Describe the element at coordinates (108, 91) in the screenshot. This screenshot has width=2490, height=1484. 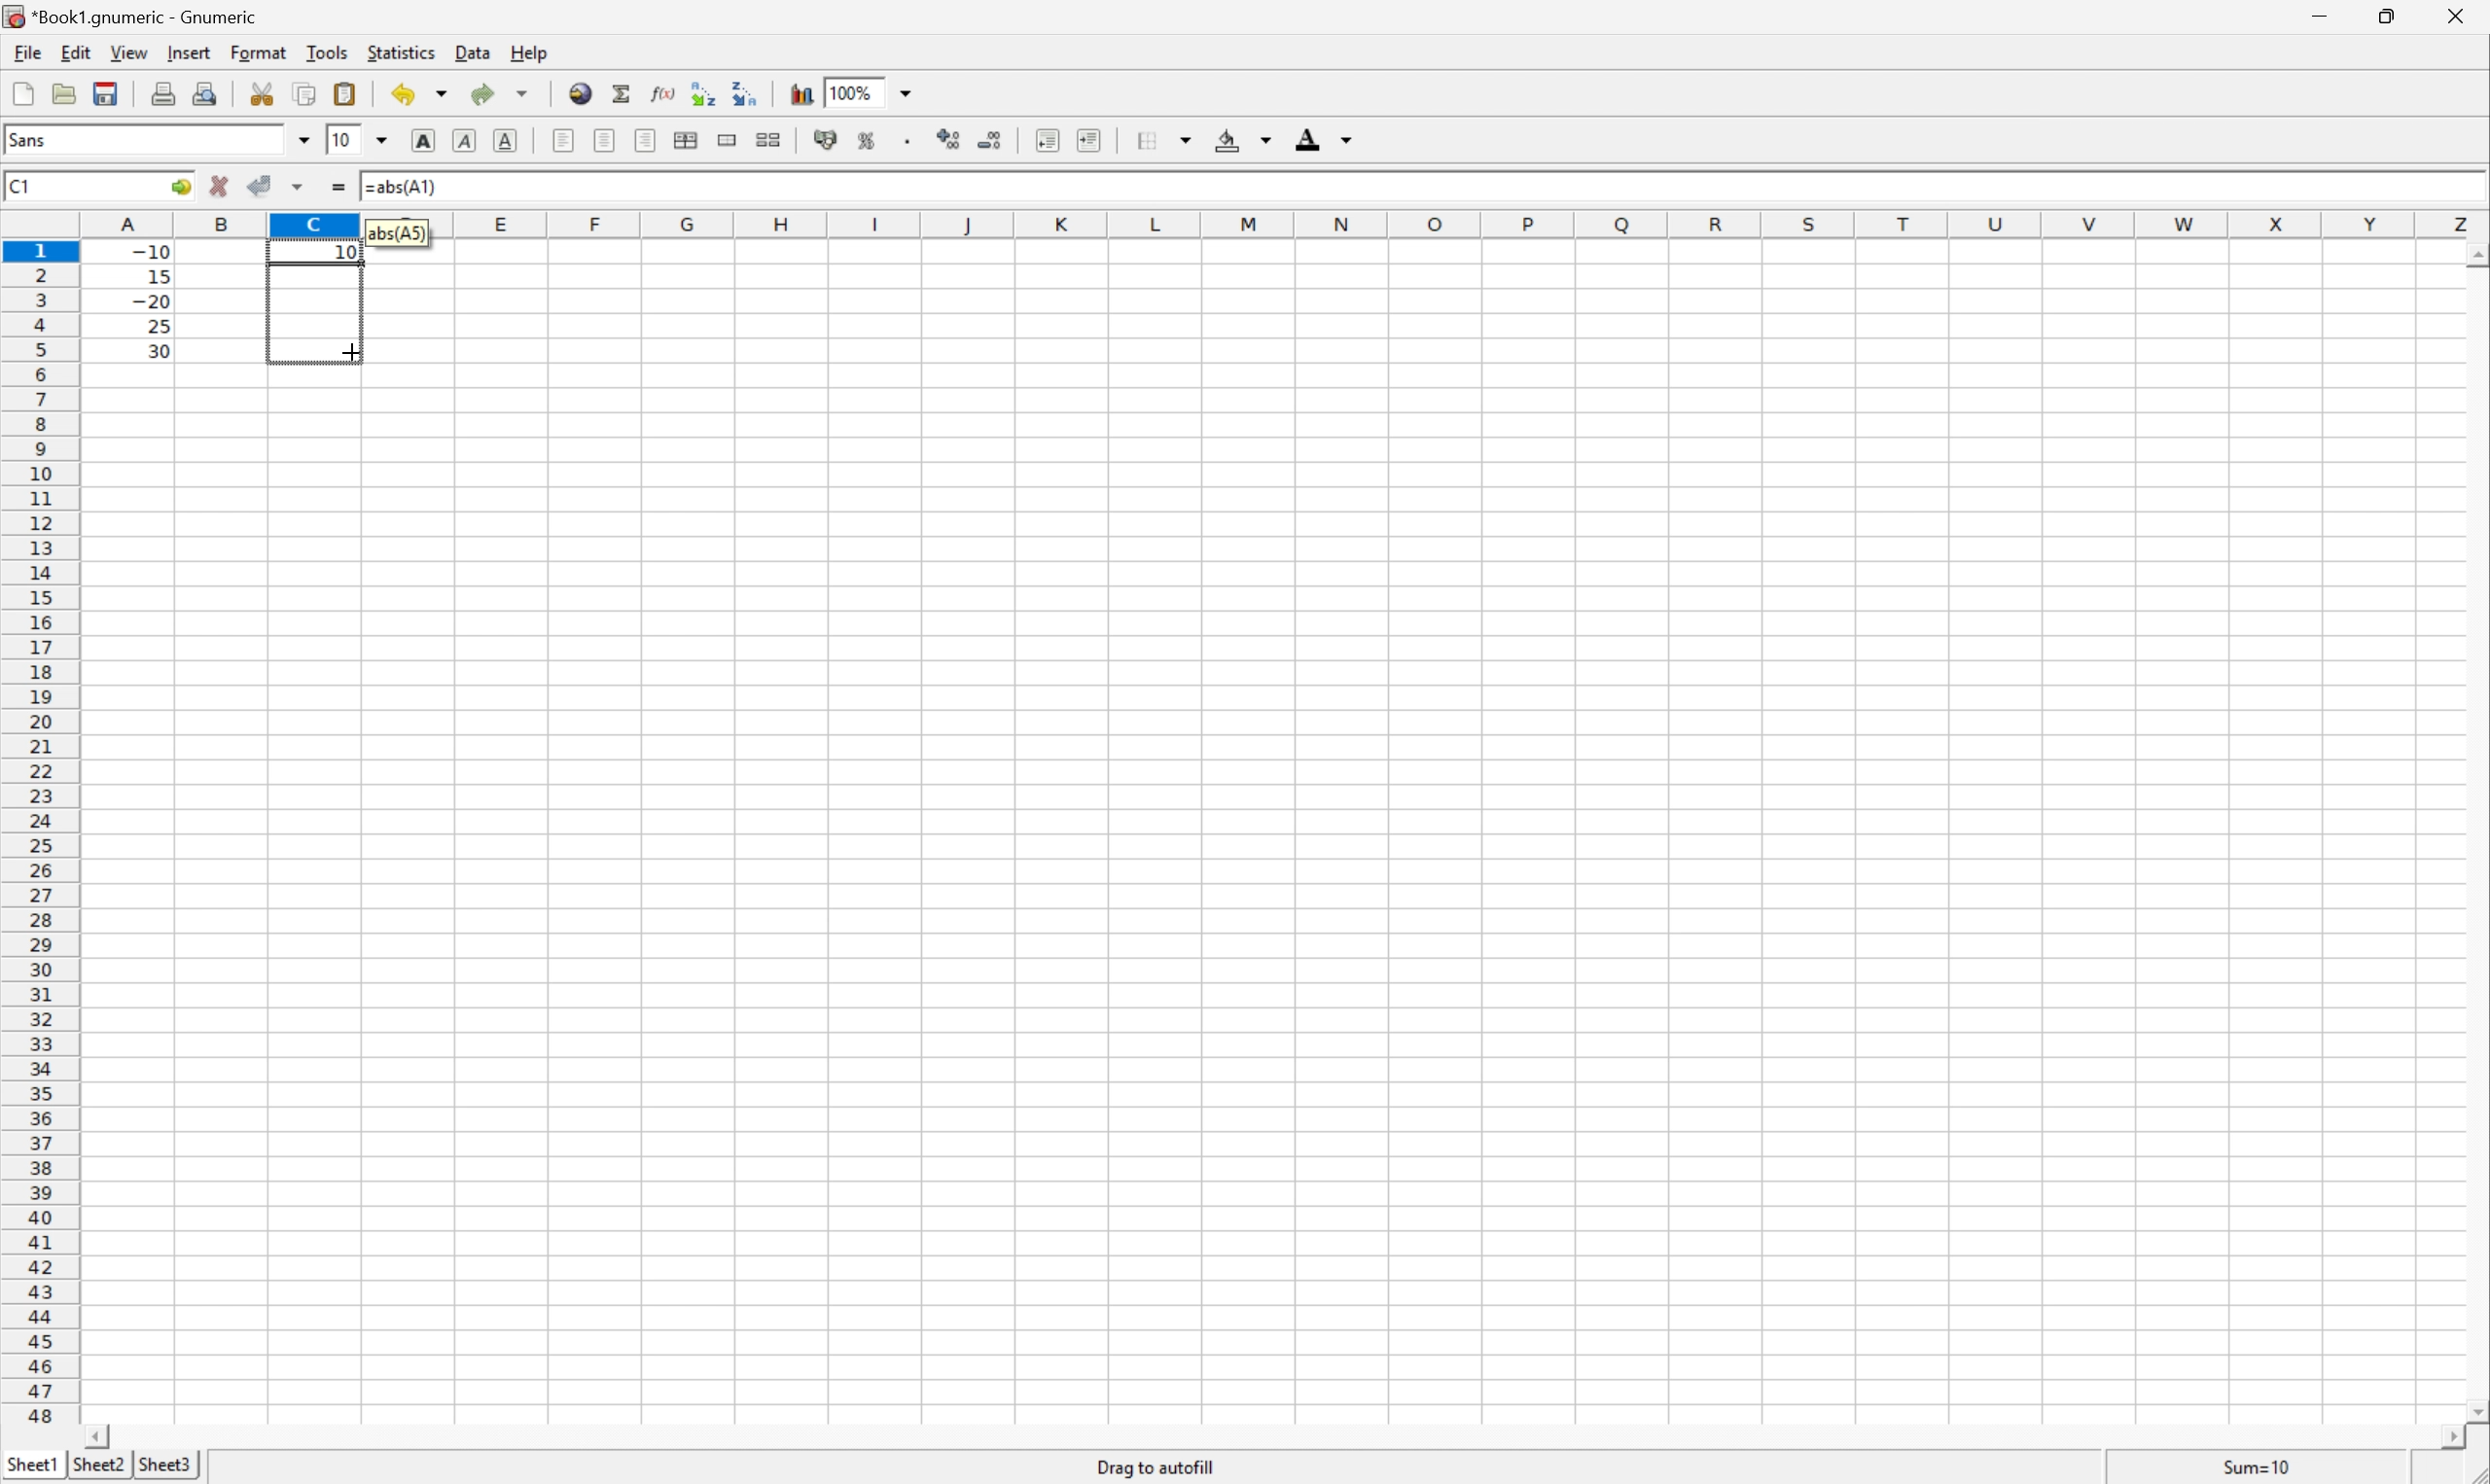
I see `Save the current file` at that location.